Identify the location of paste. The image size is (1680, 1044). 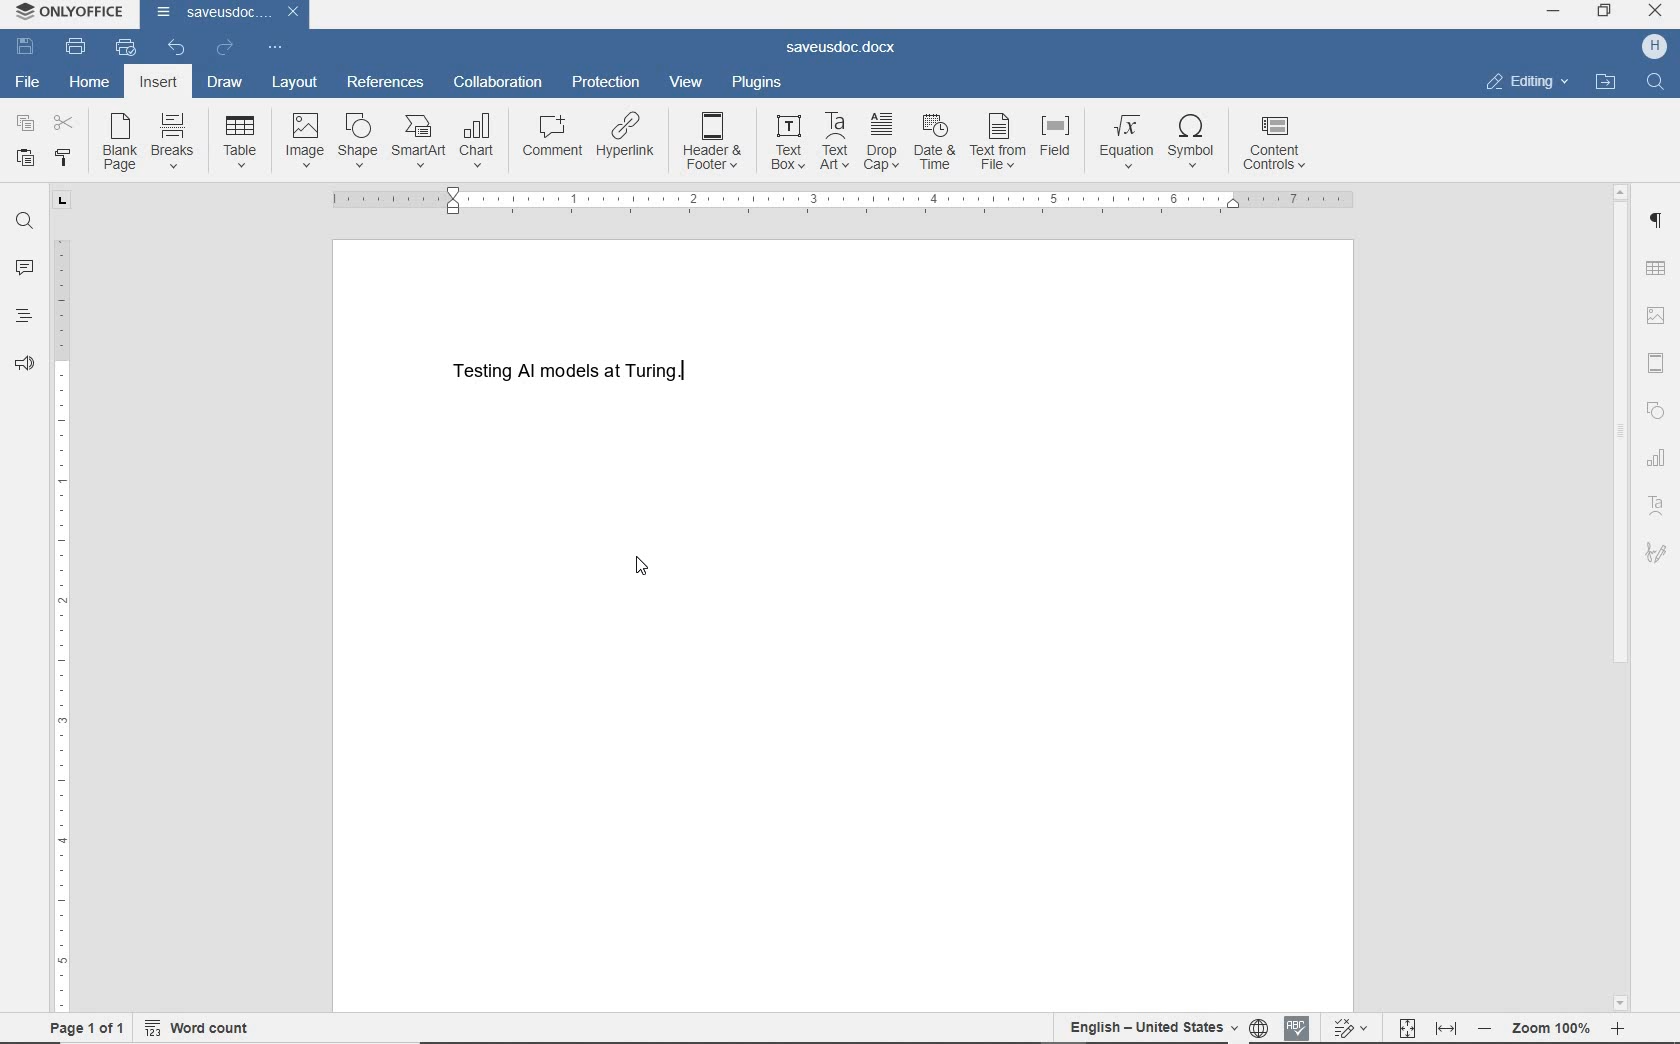
(22, 158).